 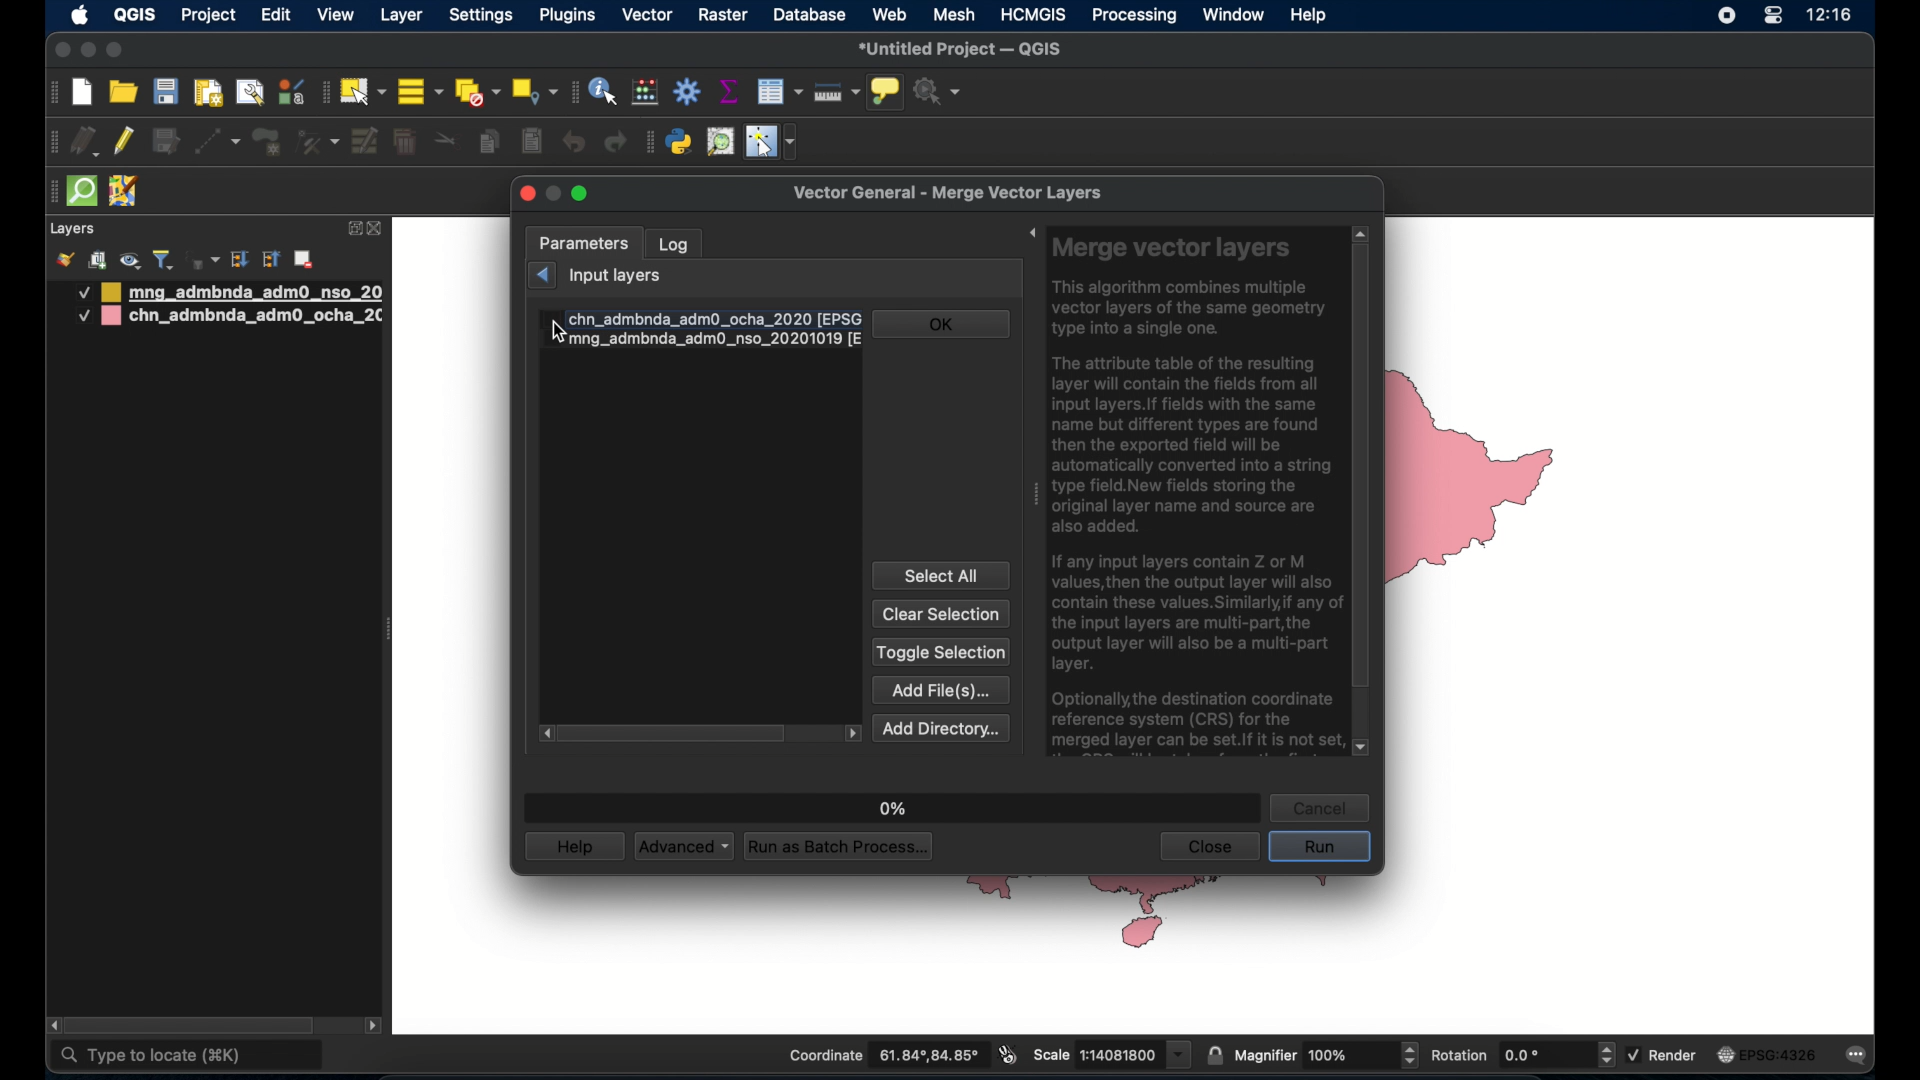 What do you see at coordinates (87, 52) in the screenshot?
I see `minimize` at bounding box center [87, 52].